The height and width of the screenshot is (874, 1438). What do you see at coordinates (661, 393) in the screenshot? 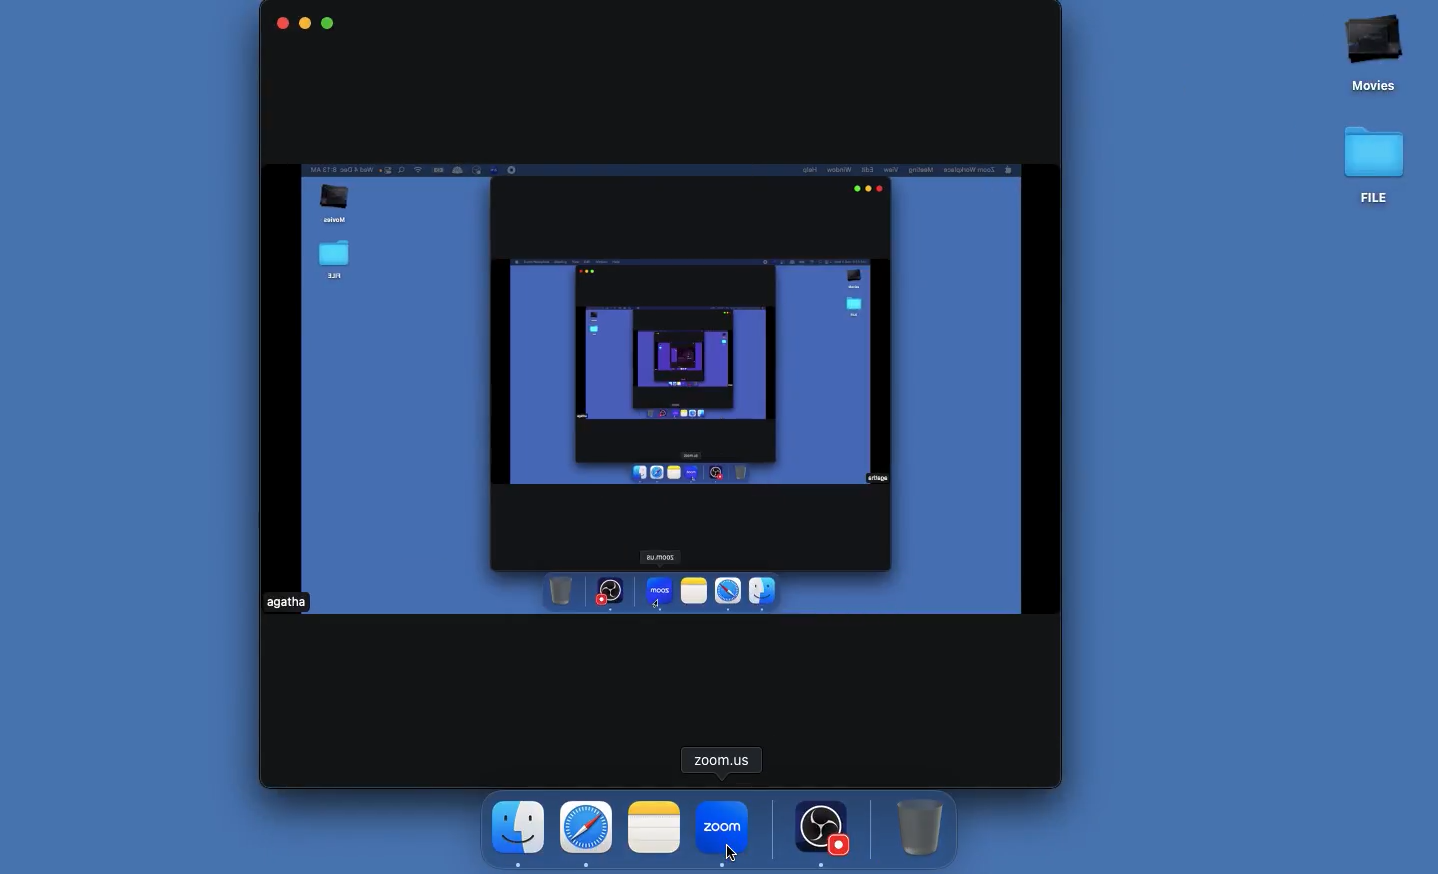
I see `Virtual camera output` at bounding box center [661, 393].